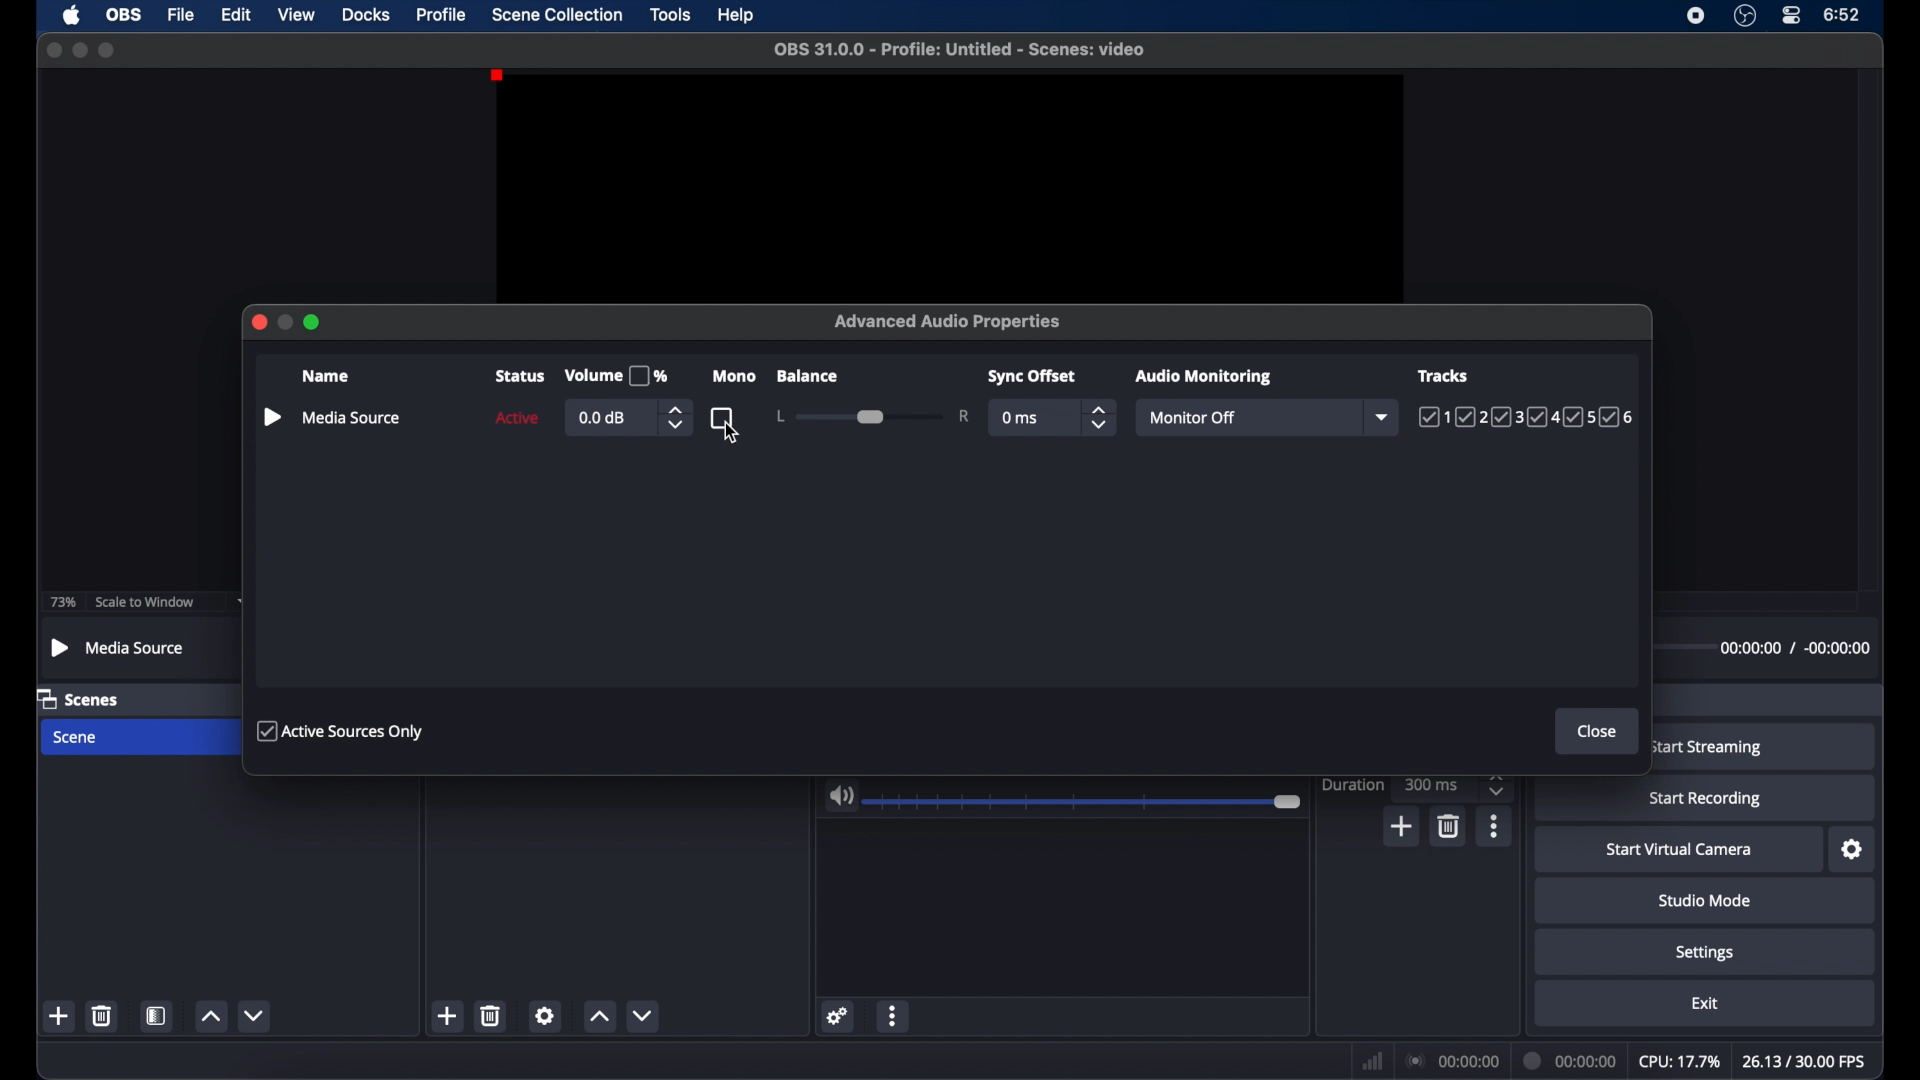 The height and width of the screenshot is (1080, 1920). Describe the element at coordinates (1597, 732) in the screenshot. I see `close` at that location.